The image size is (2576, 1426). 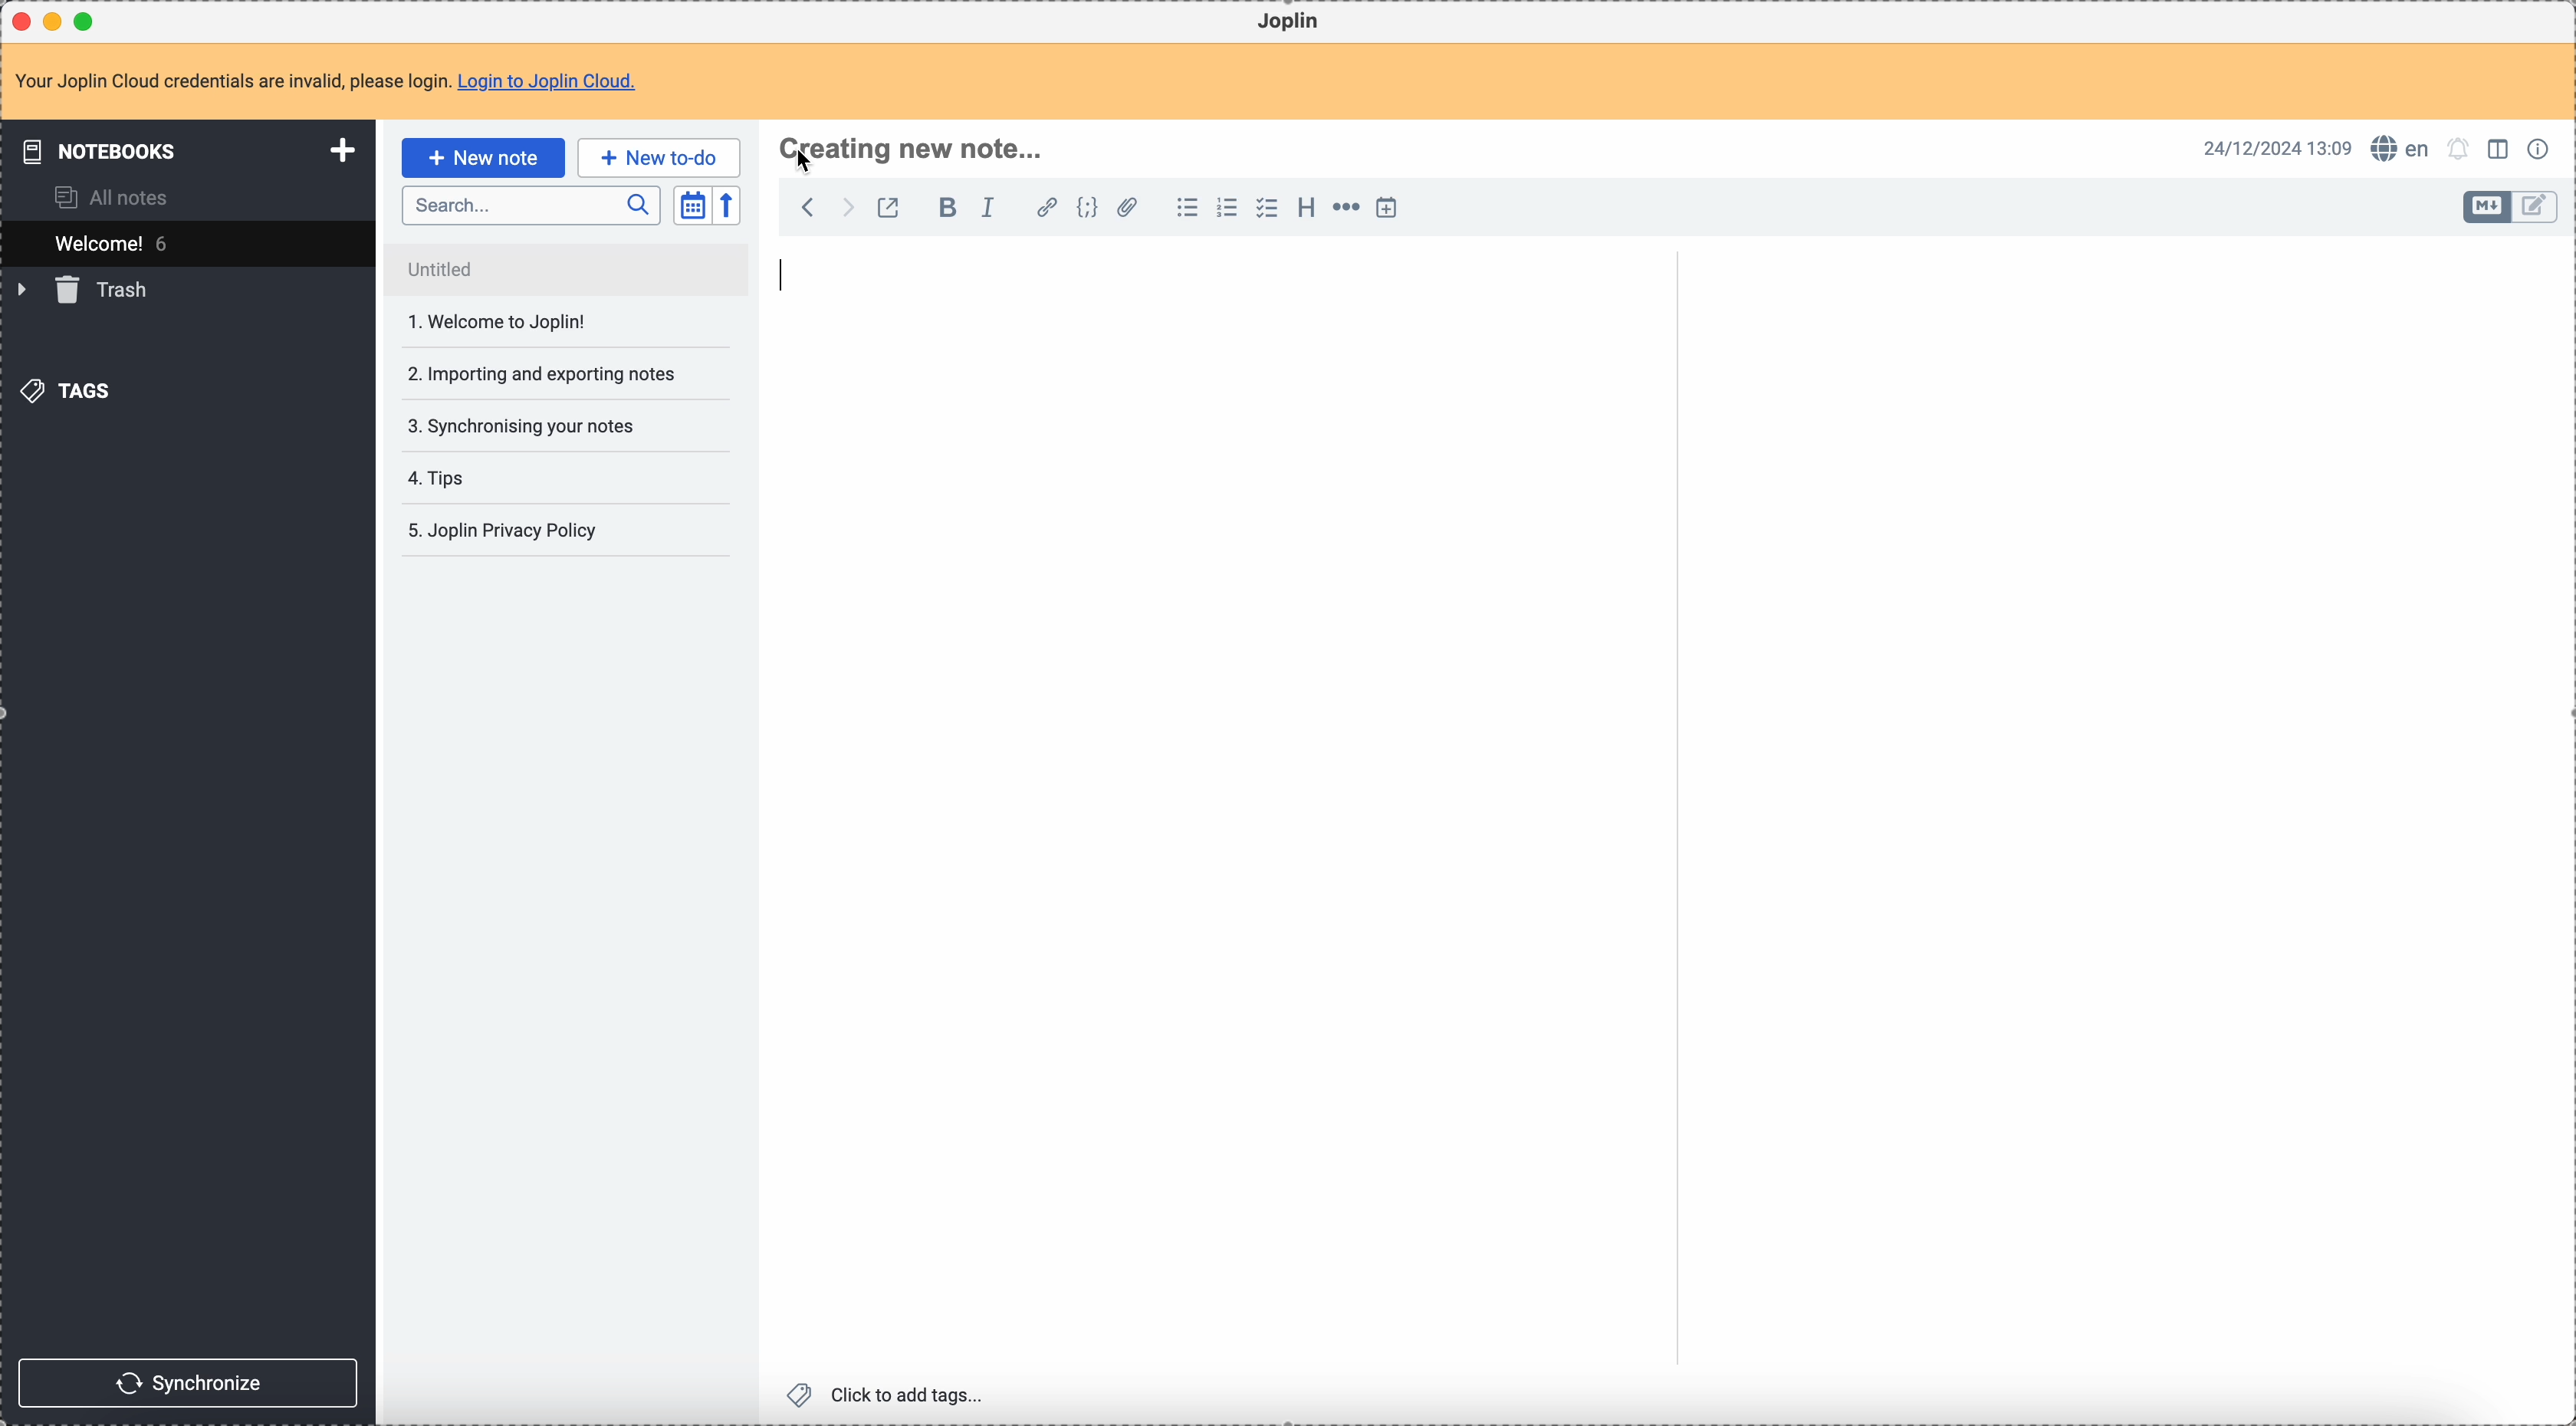 What do you see at coordinates (808, 164) in the screenshot?
I see `cursor` at bounding box center [808, 164].